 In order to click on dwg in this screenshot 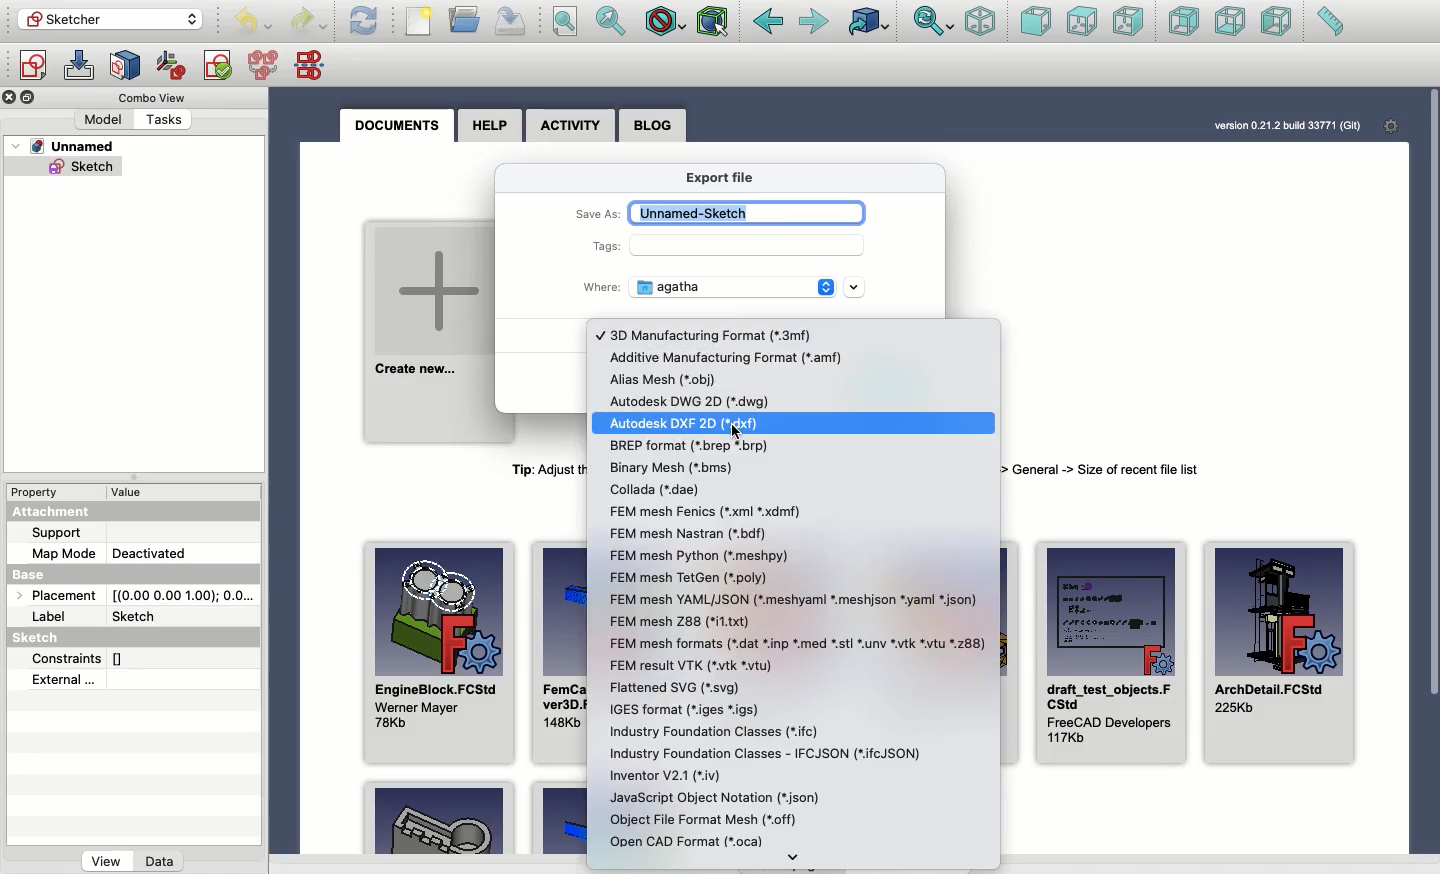, I will do `click(689, 400)`.